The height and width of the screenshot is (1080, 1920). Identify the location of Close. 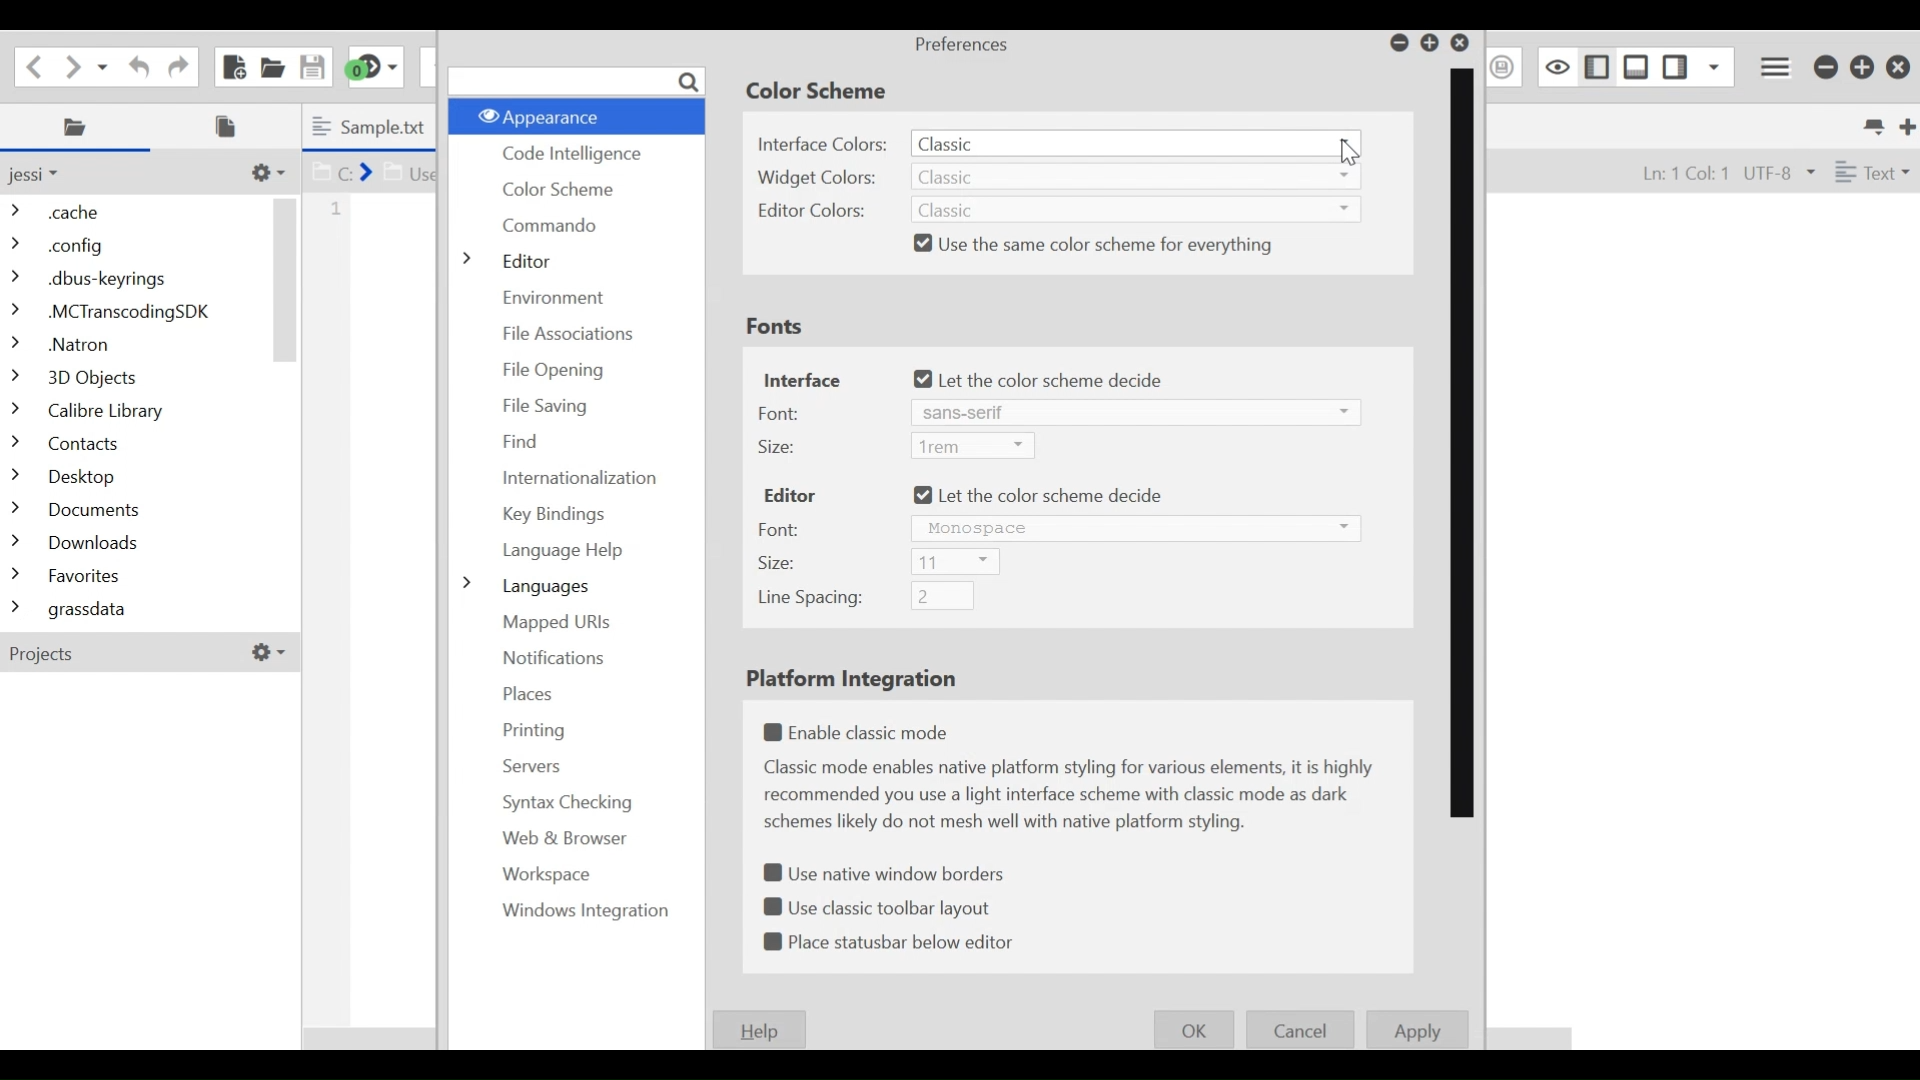
(1898, 68).